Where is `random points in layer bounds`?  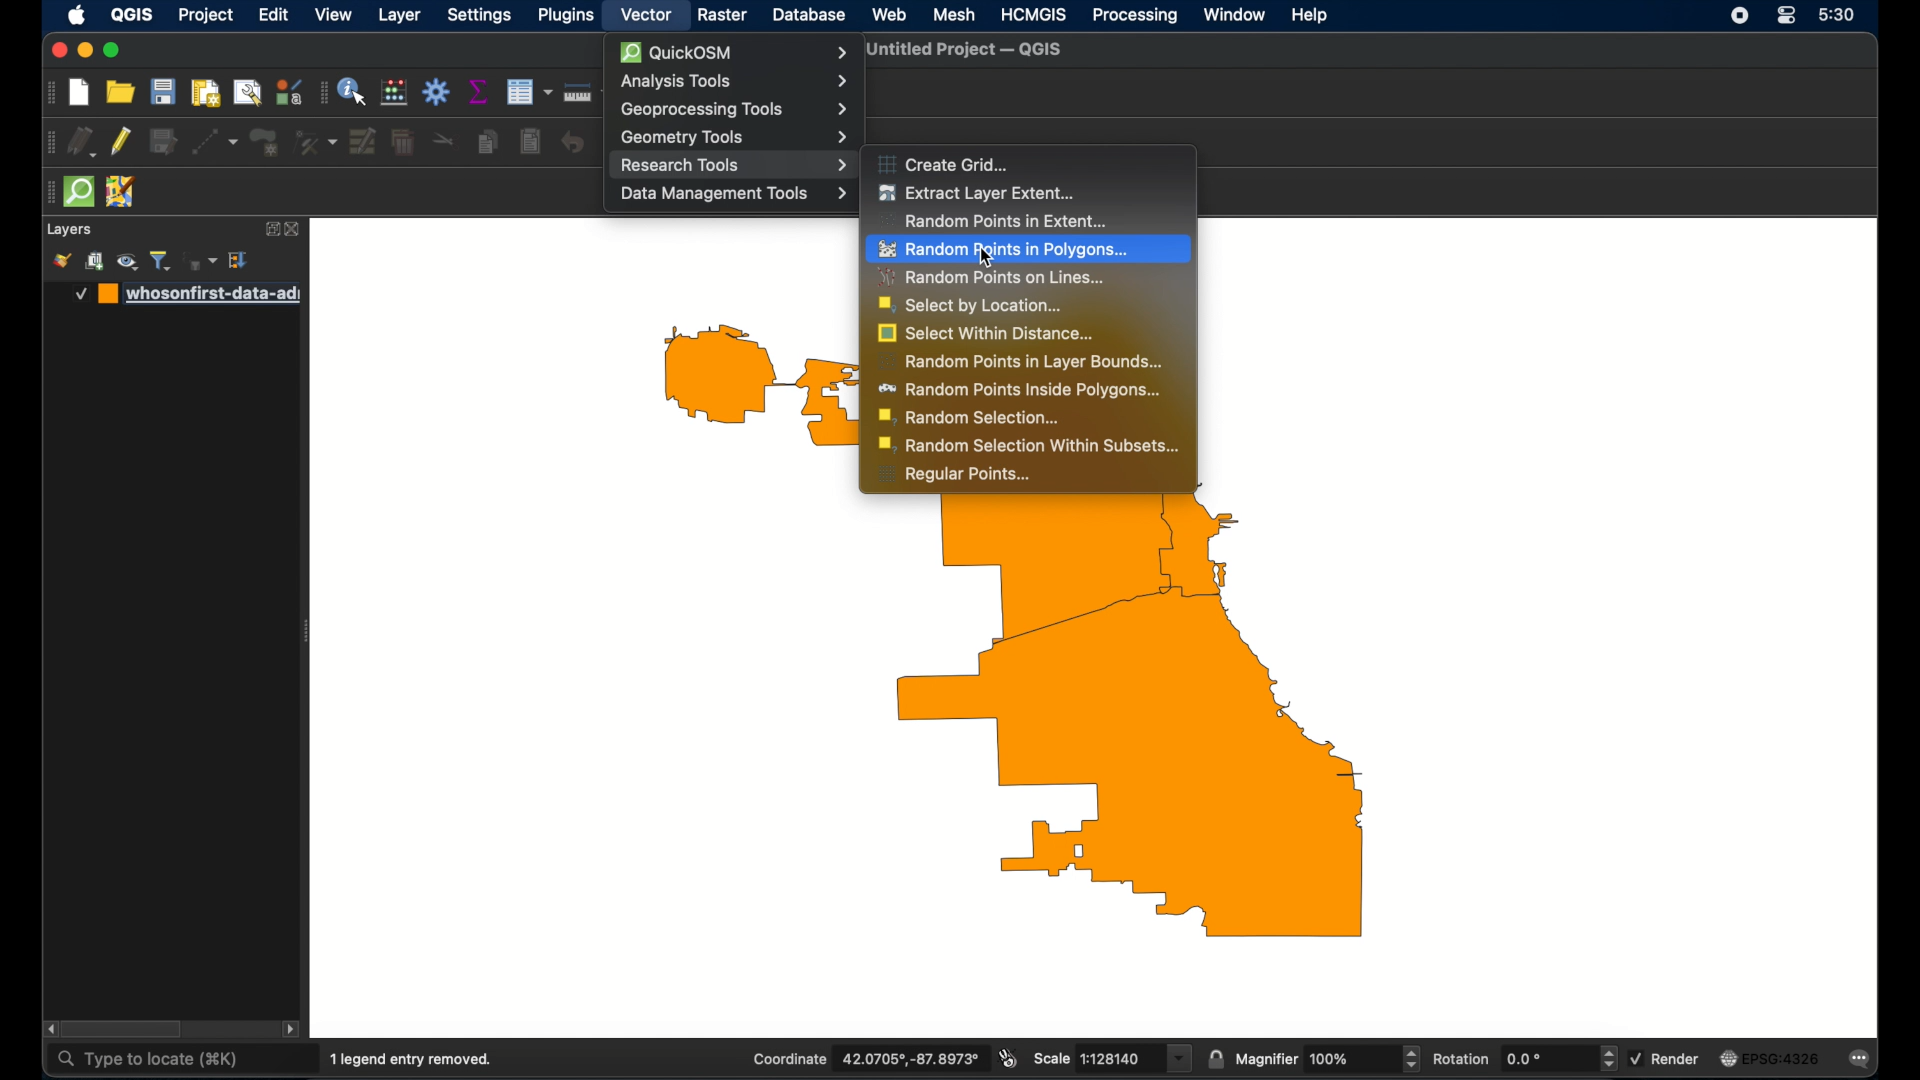
random points in layer bounds is located at coordinates (1017, 361).